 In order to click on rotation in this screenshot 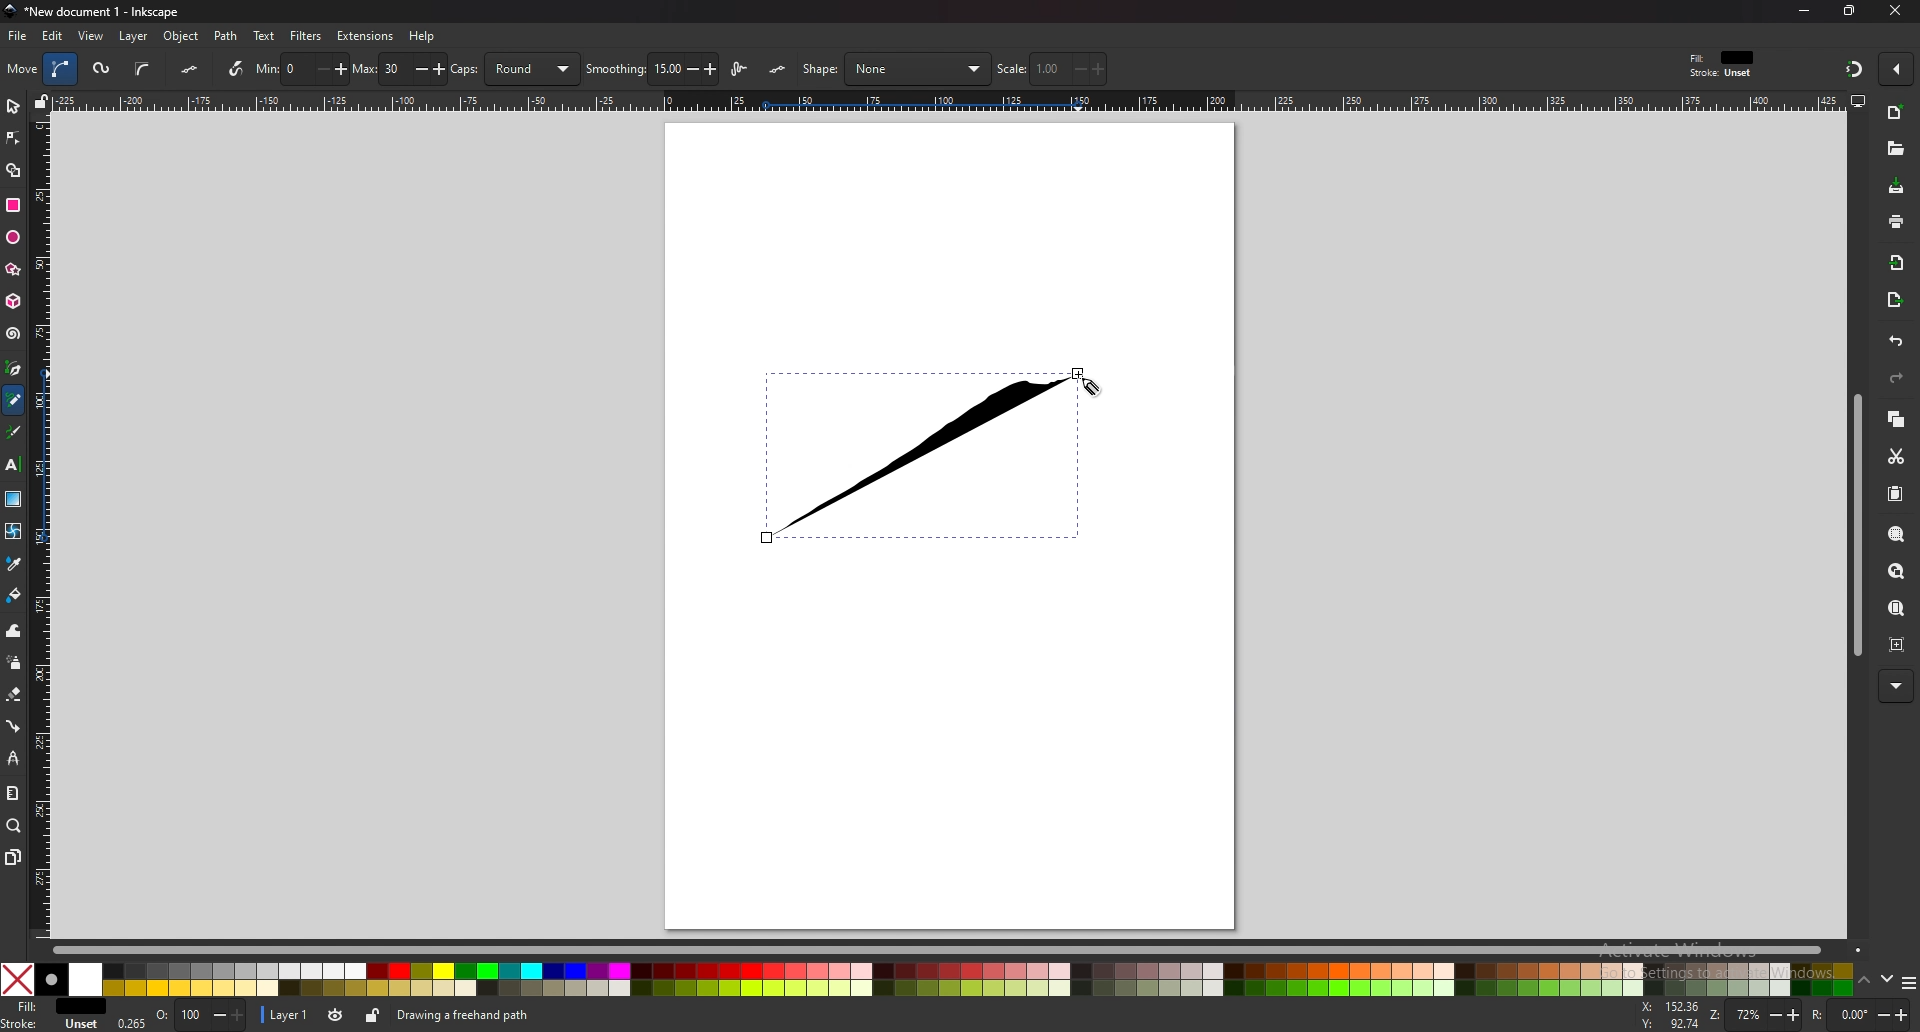, I will do `click(1857, 1011)`.